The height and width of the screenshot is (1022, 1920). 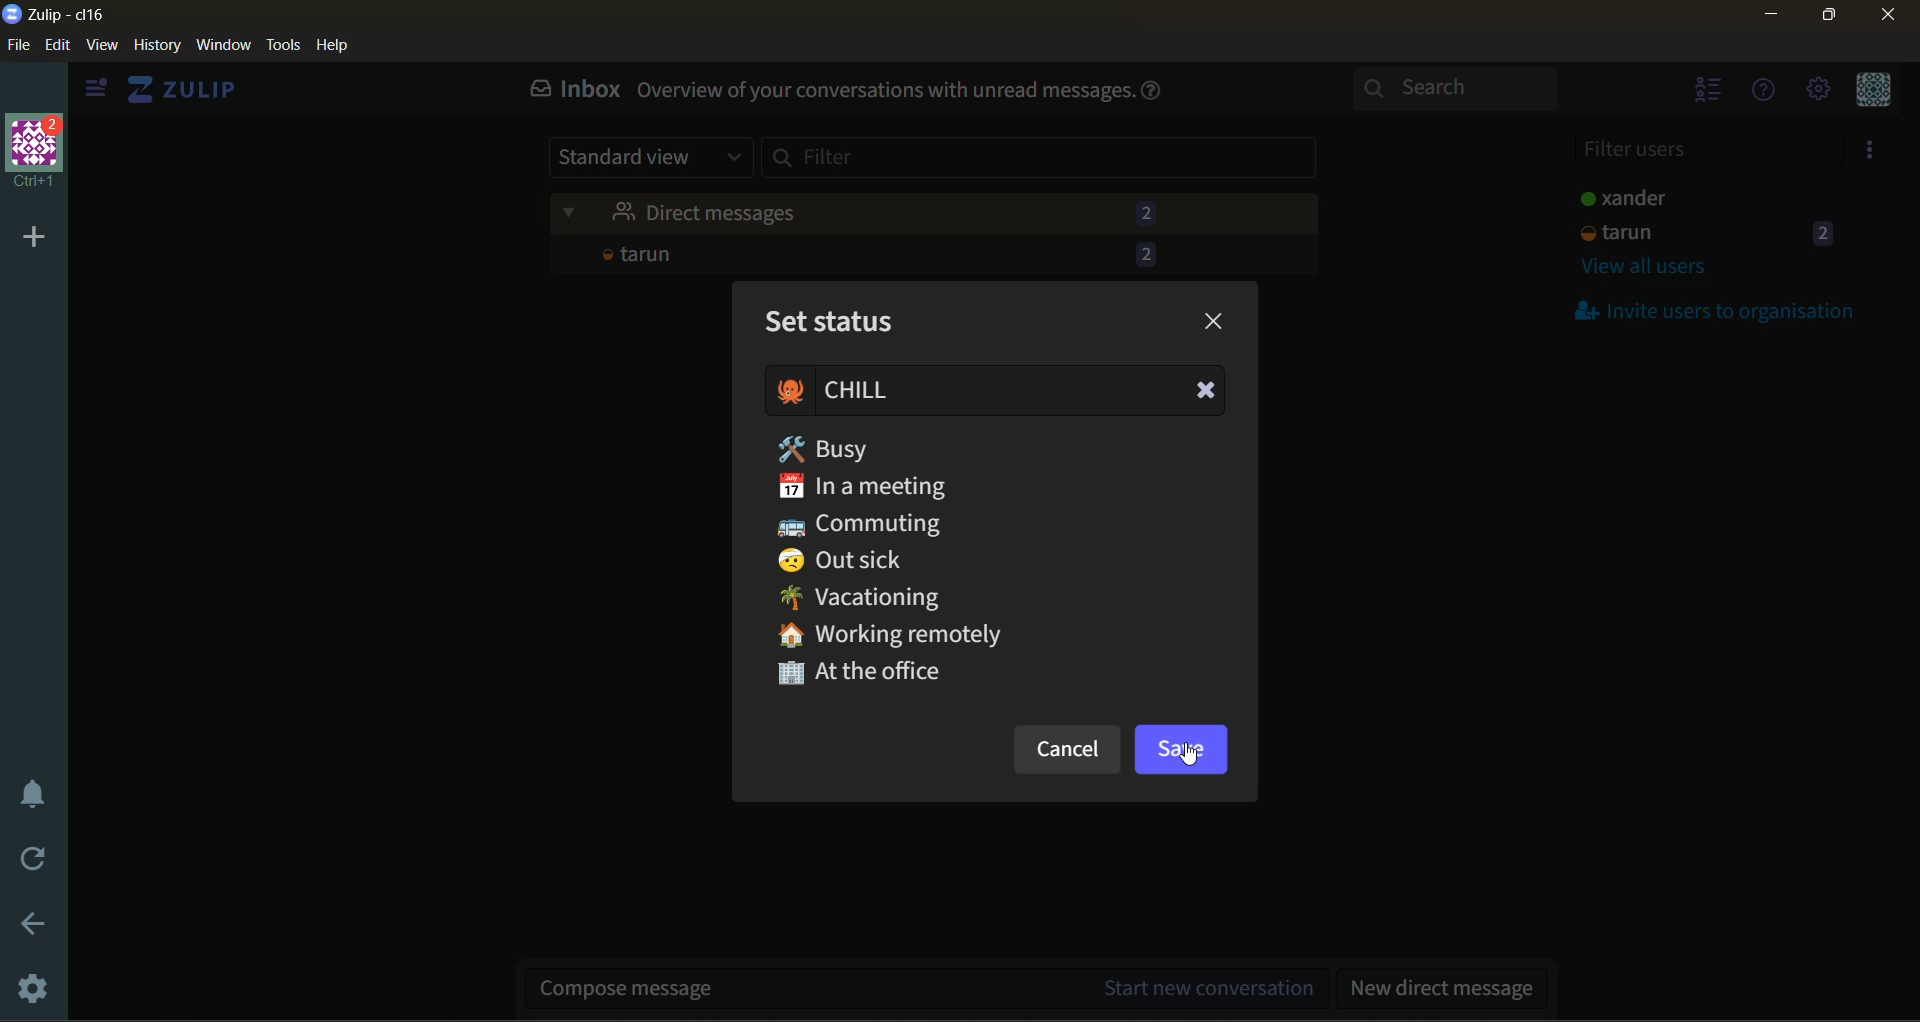 What do you see at coordinates (1207, 393) in the screenshot?
I see `Clear` at bounding box center [1207, 393].